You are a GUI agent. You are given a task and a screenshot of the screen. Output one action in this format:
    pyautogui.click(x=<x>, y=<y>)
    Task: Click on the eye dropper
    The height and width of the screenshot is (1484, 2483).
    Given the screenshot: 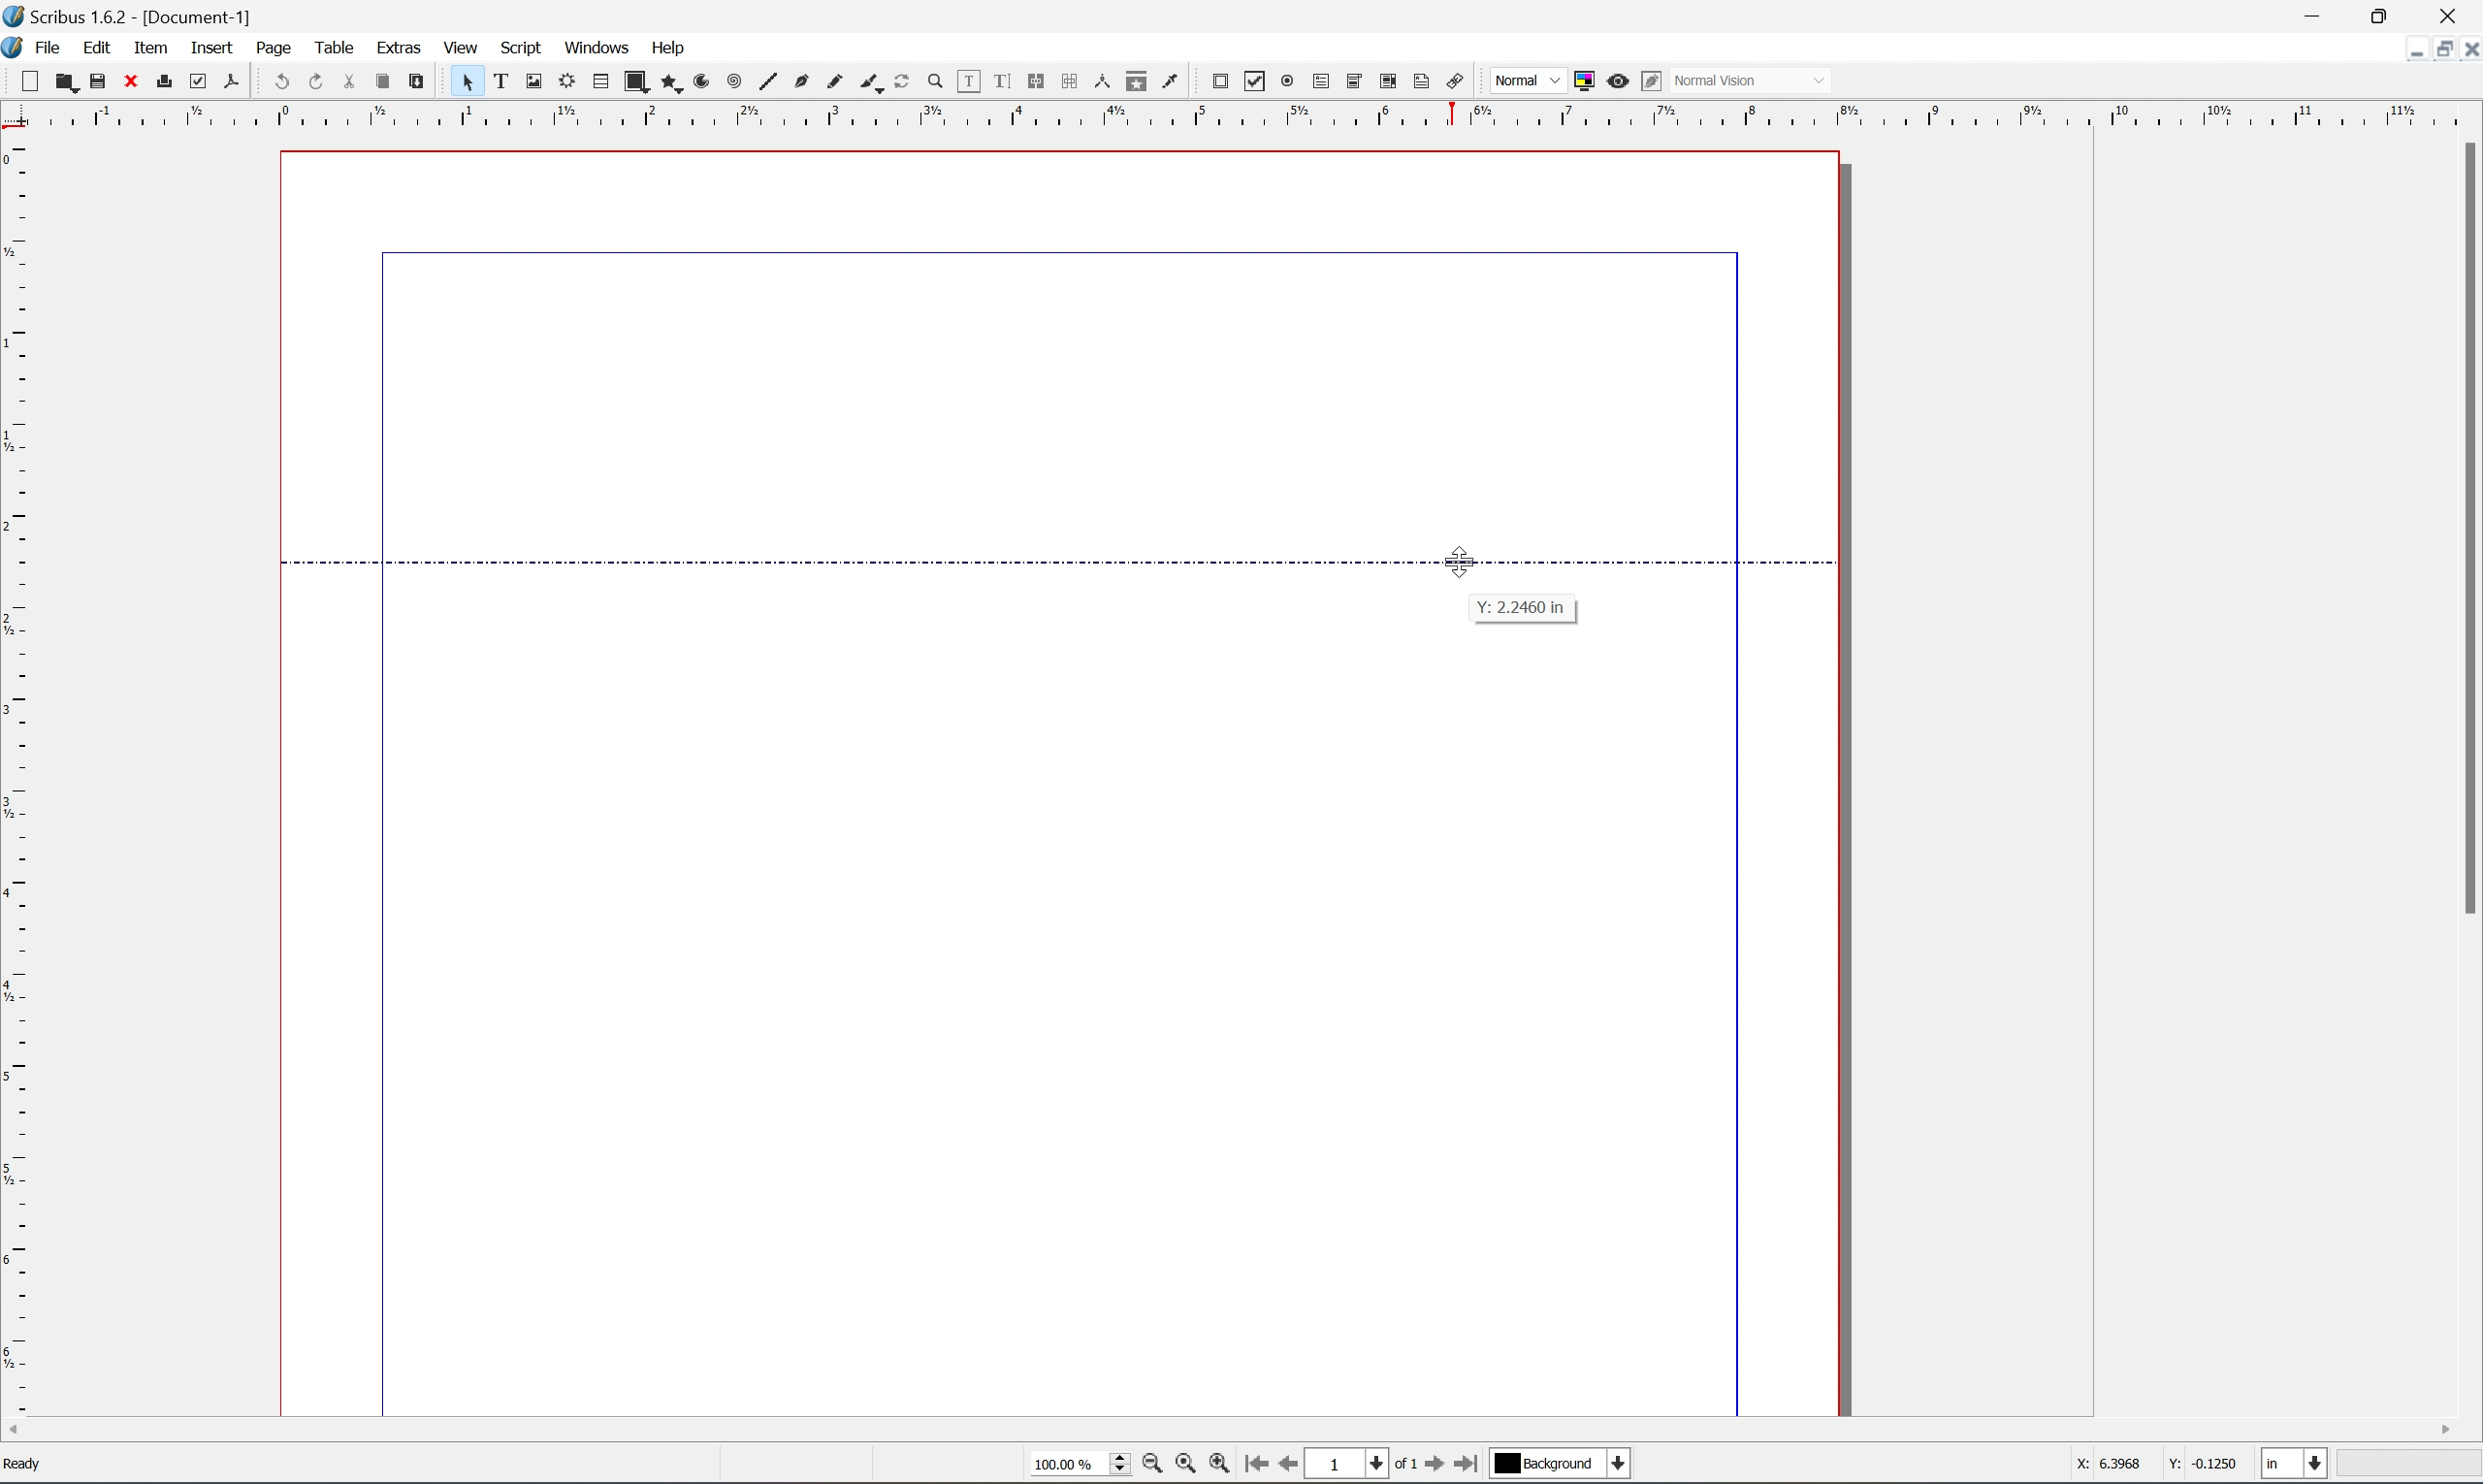 What is the action you would take?
    pyautogui.click(x=1175, y=82)
    